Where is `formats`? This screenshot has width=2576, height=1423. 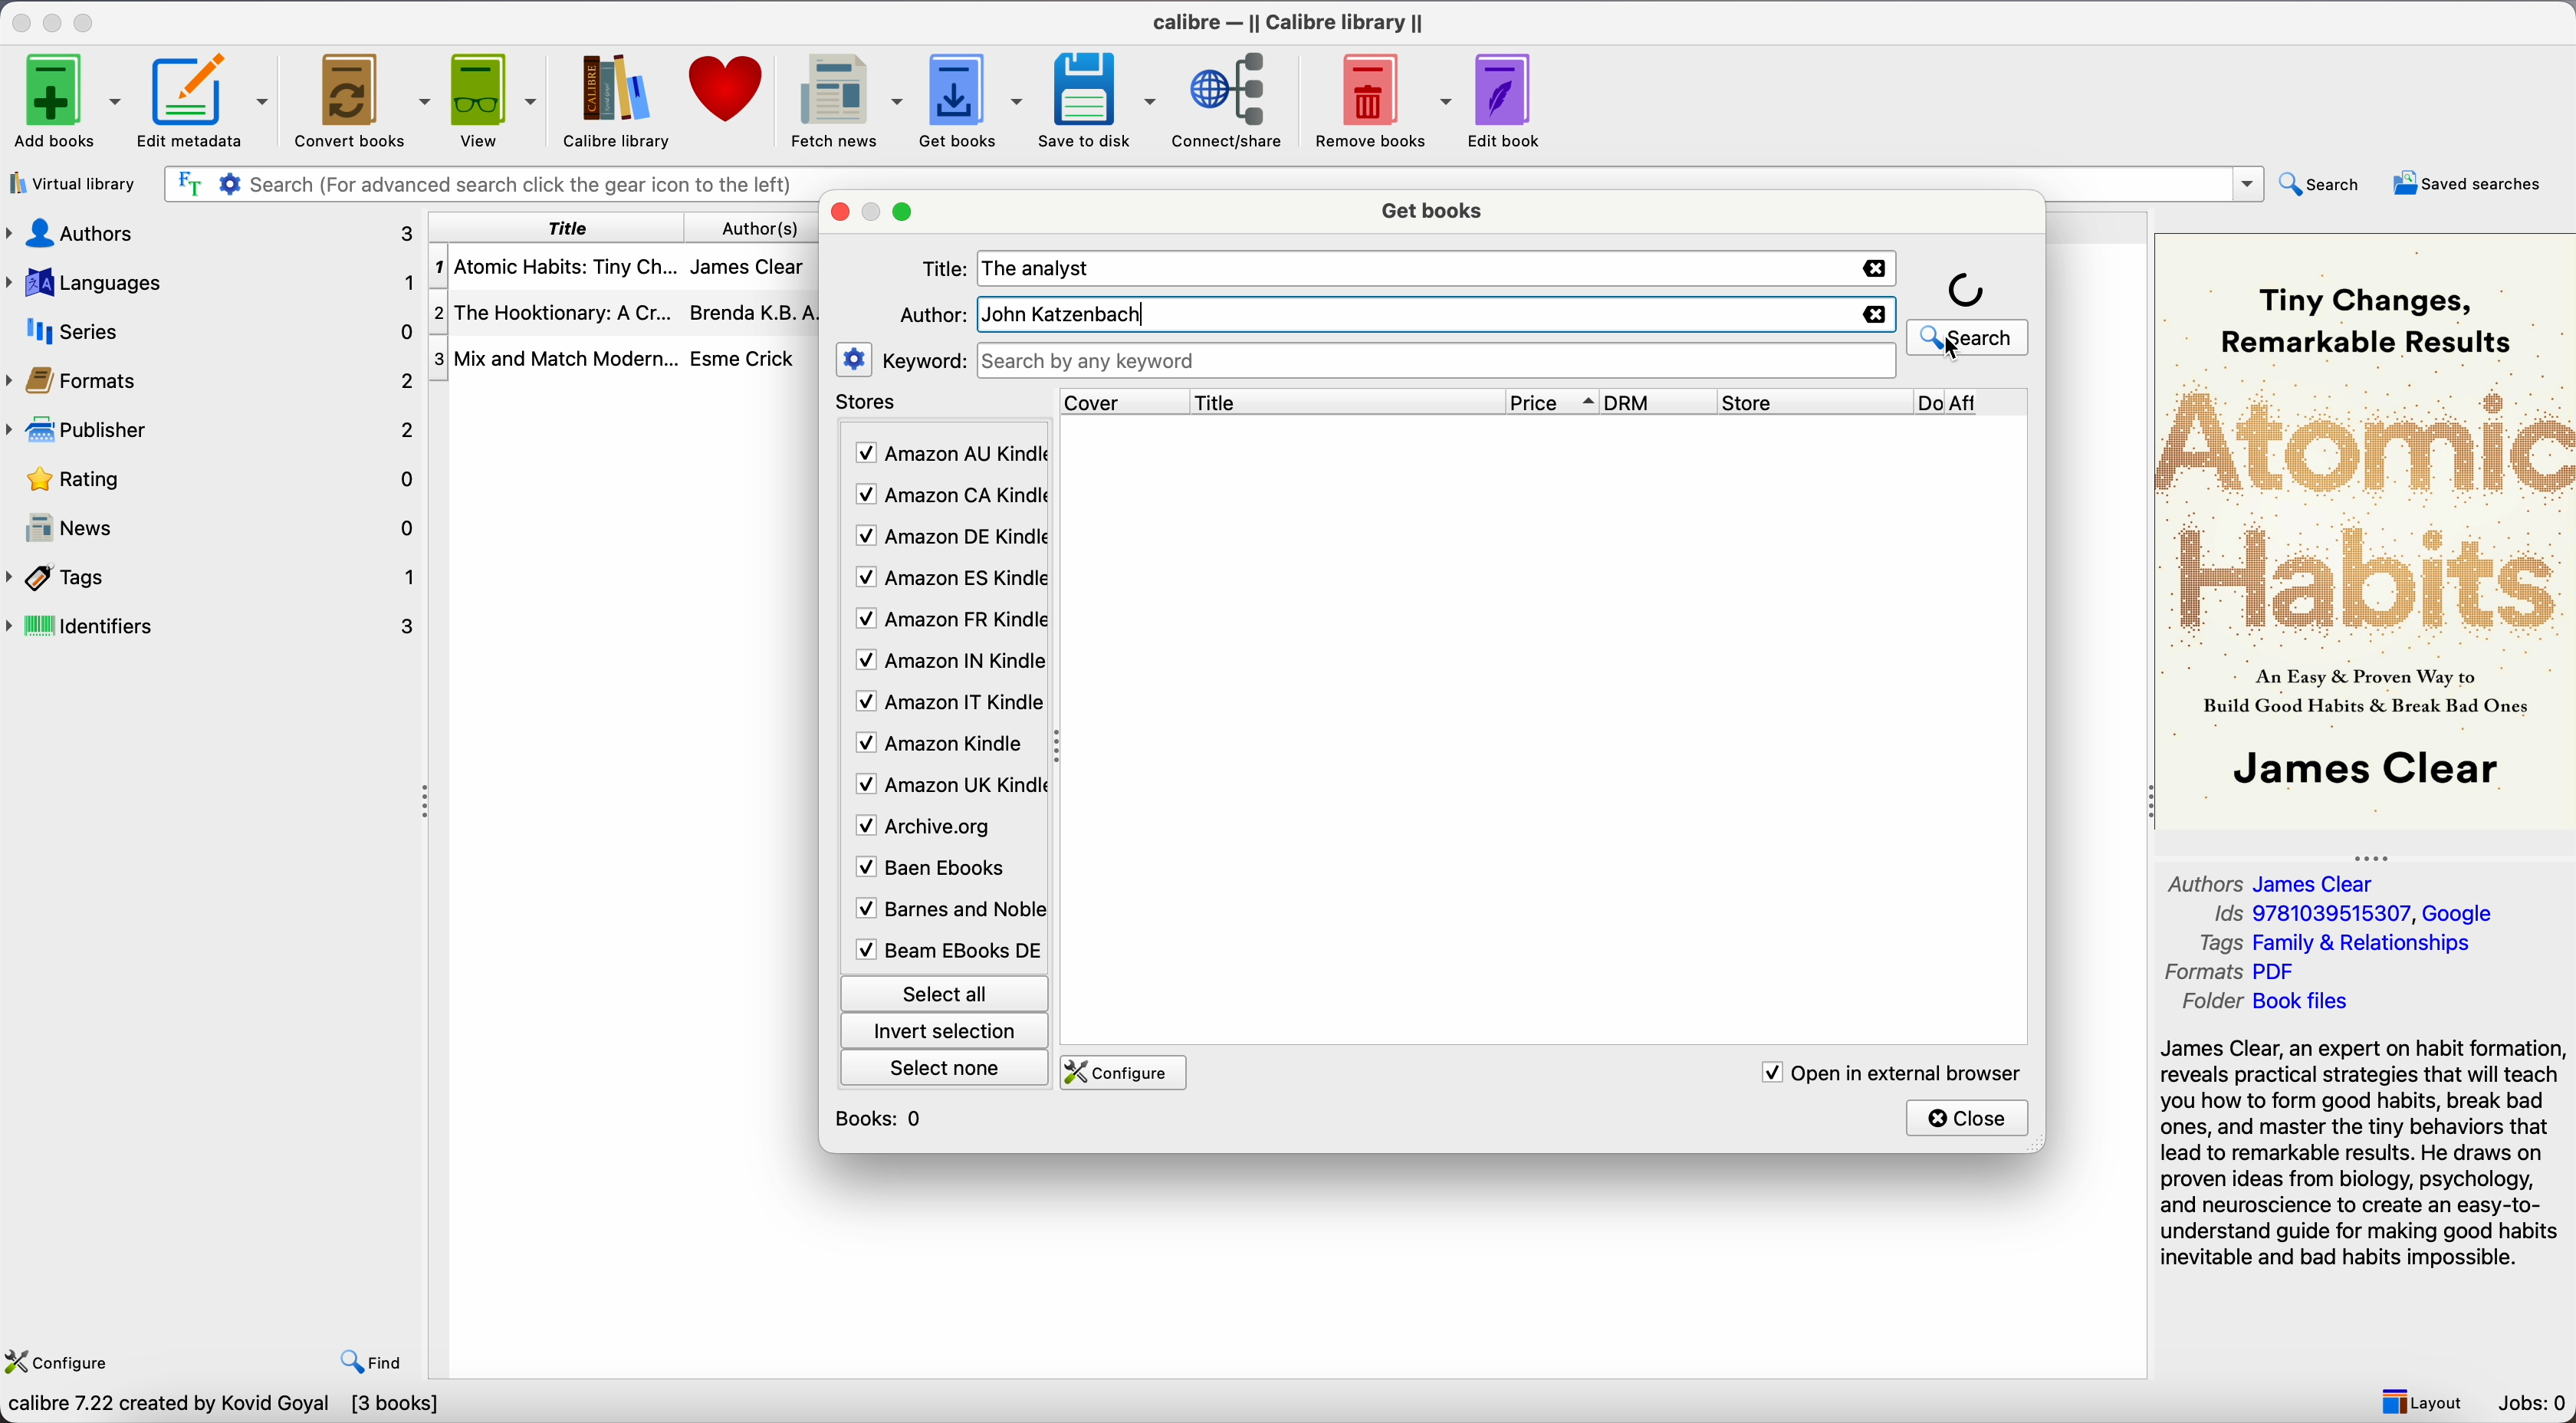
formats is located at coordinates (216, 381).